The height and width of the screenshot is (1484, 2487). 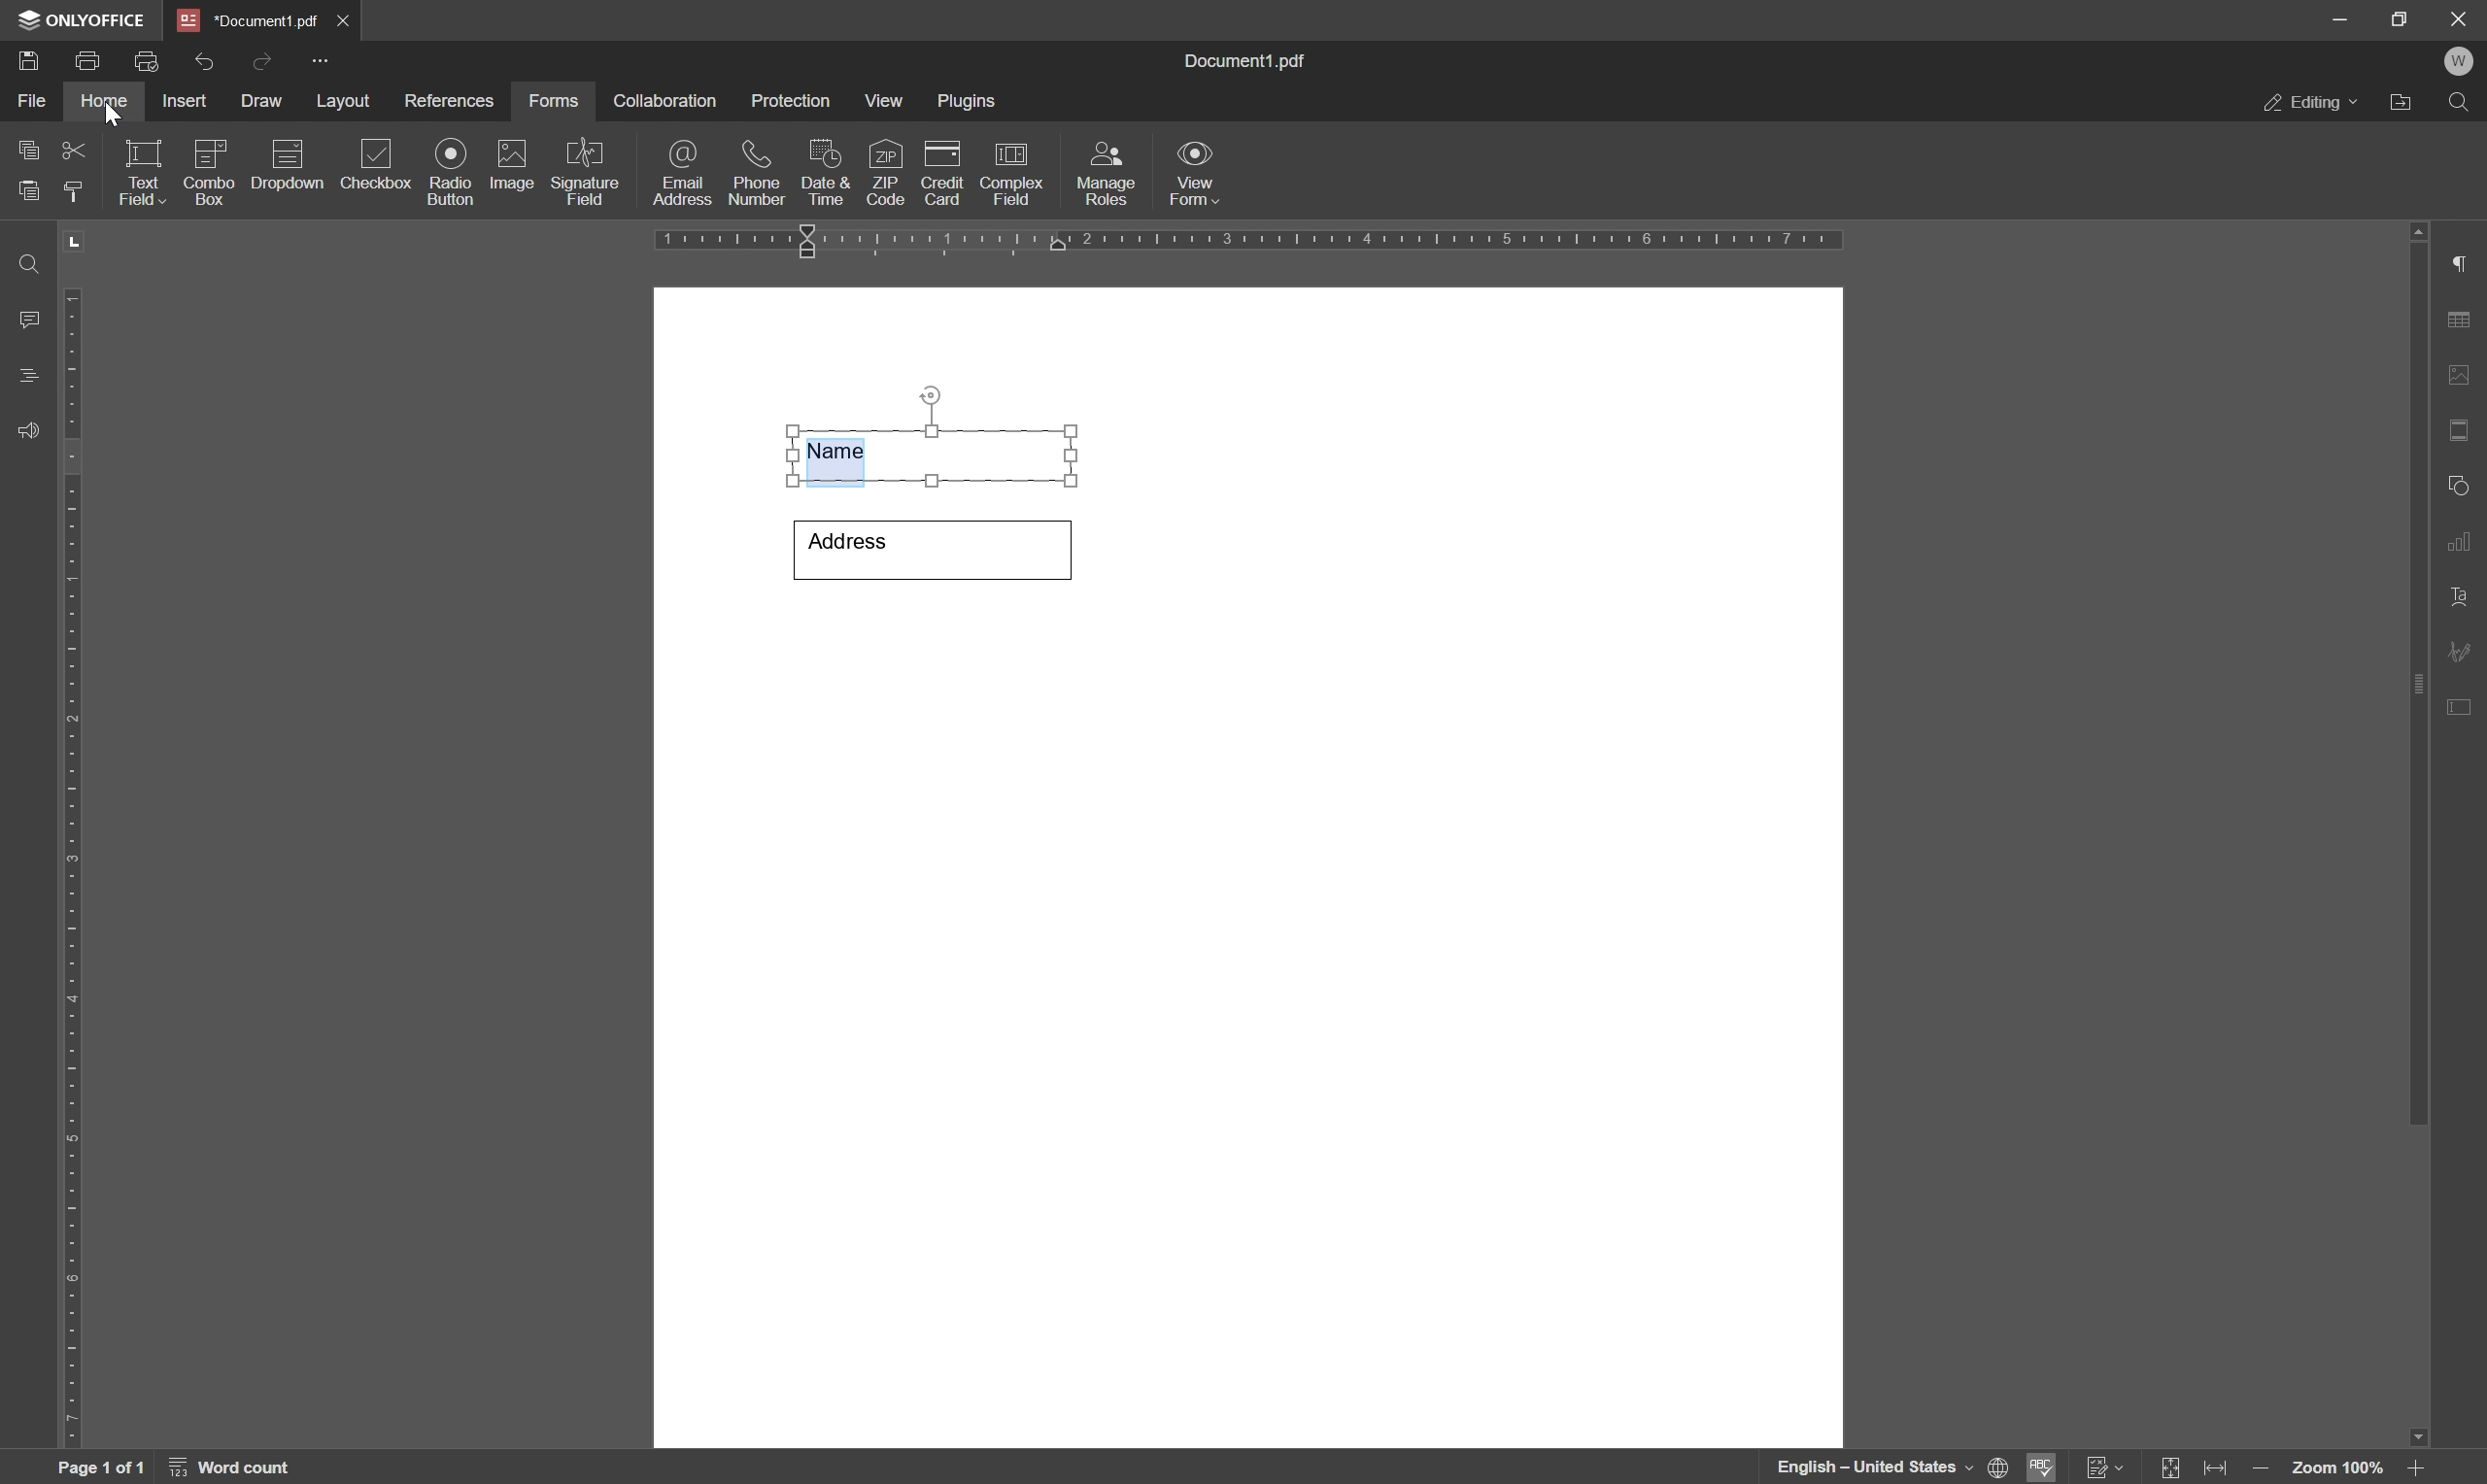 I want to click on text art settings, so click(x=2467, y=597).